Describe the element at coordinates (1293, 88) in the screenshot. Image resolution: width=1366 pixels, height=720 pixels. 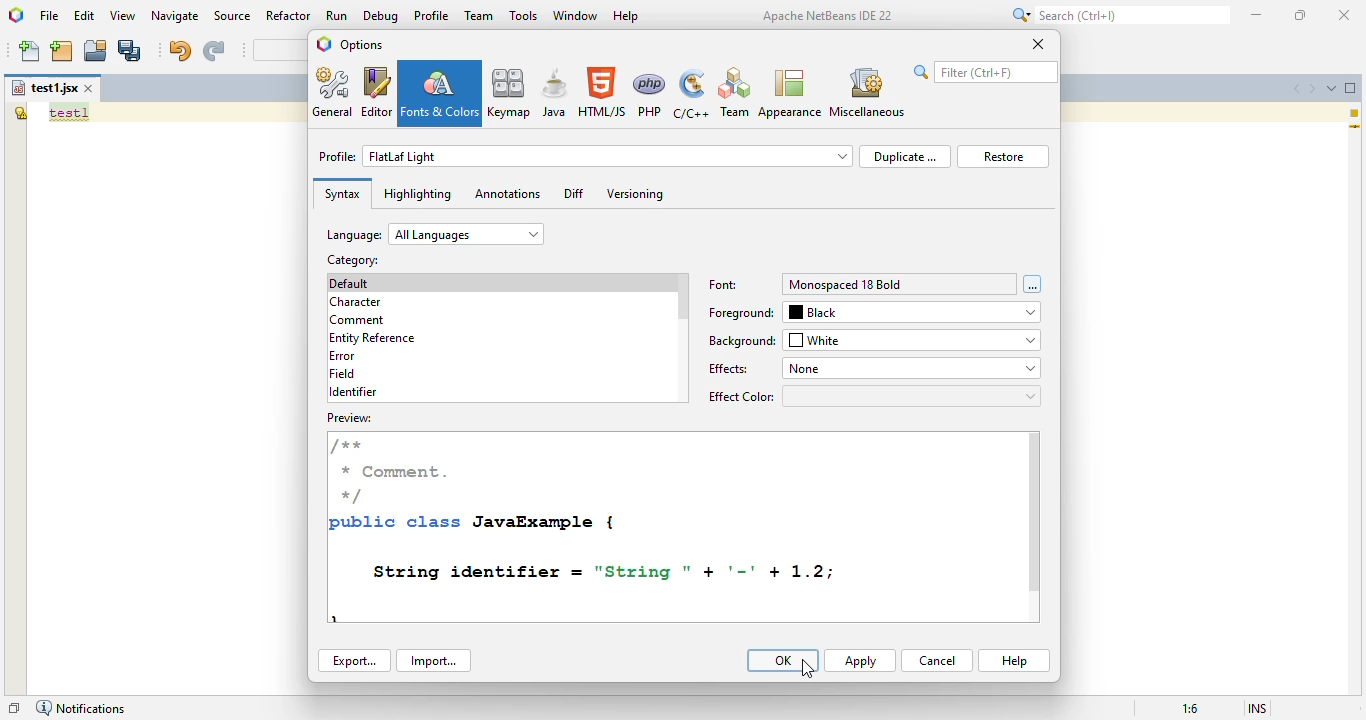
I see `scroll documents left` at that location.